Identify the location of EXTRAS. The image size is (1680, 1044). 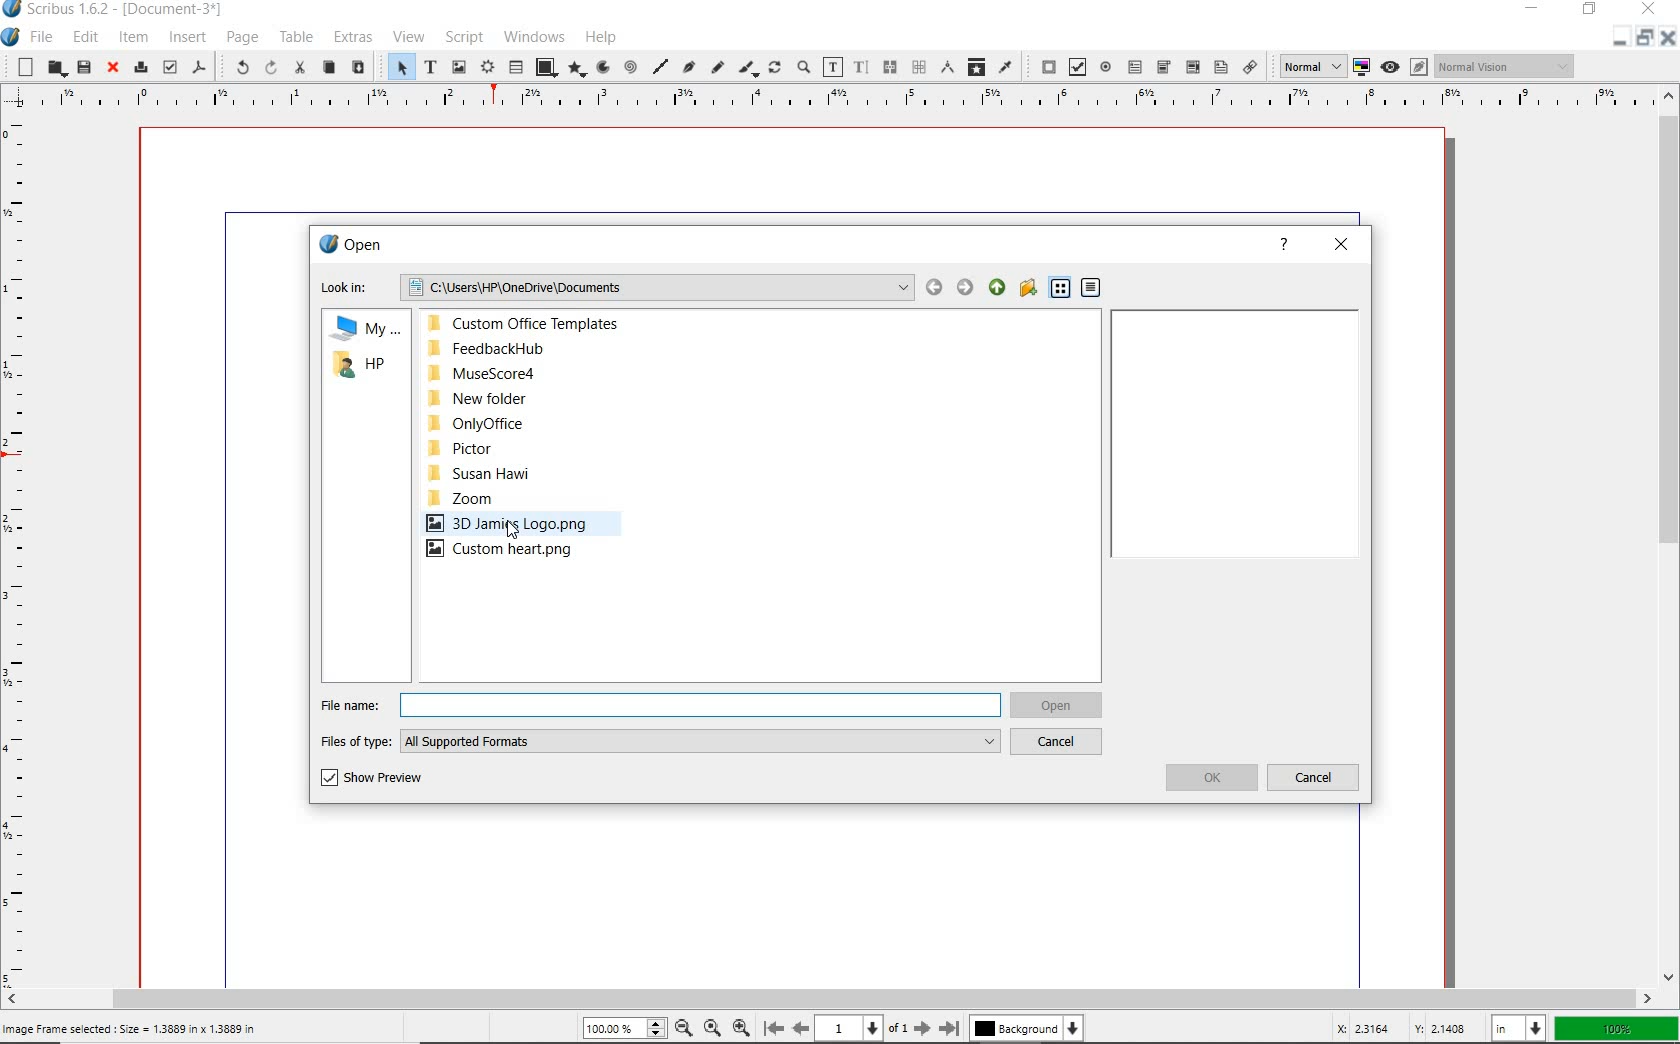
(352, 37).